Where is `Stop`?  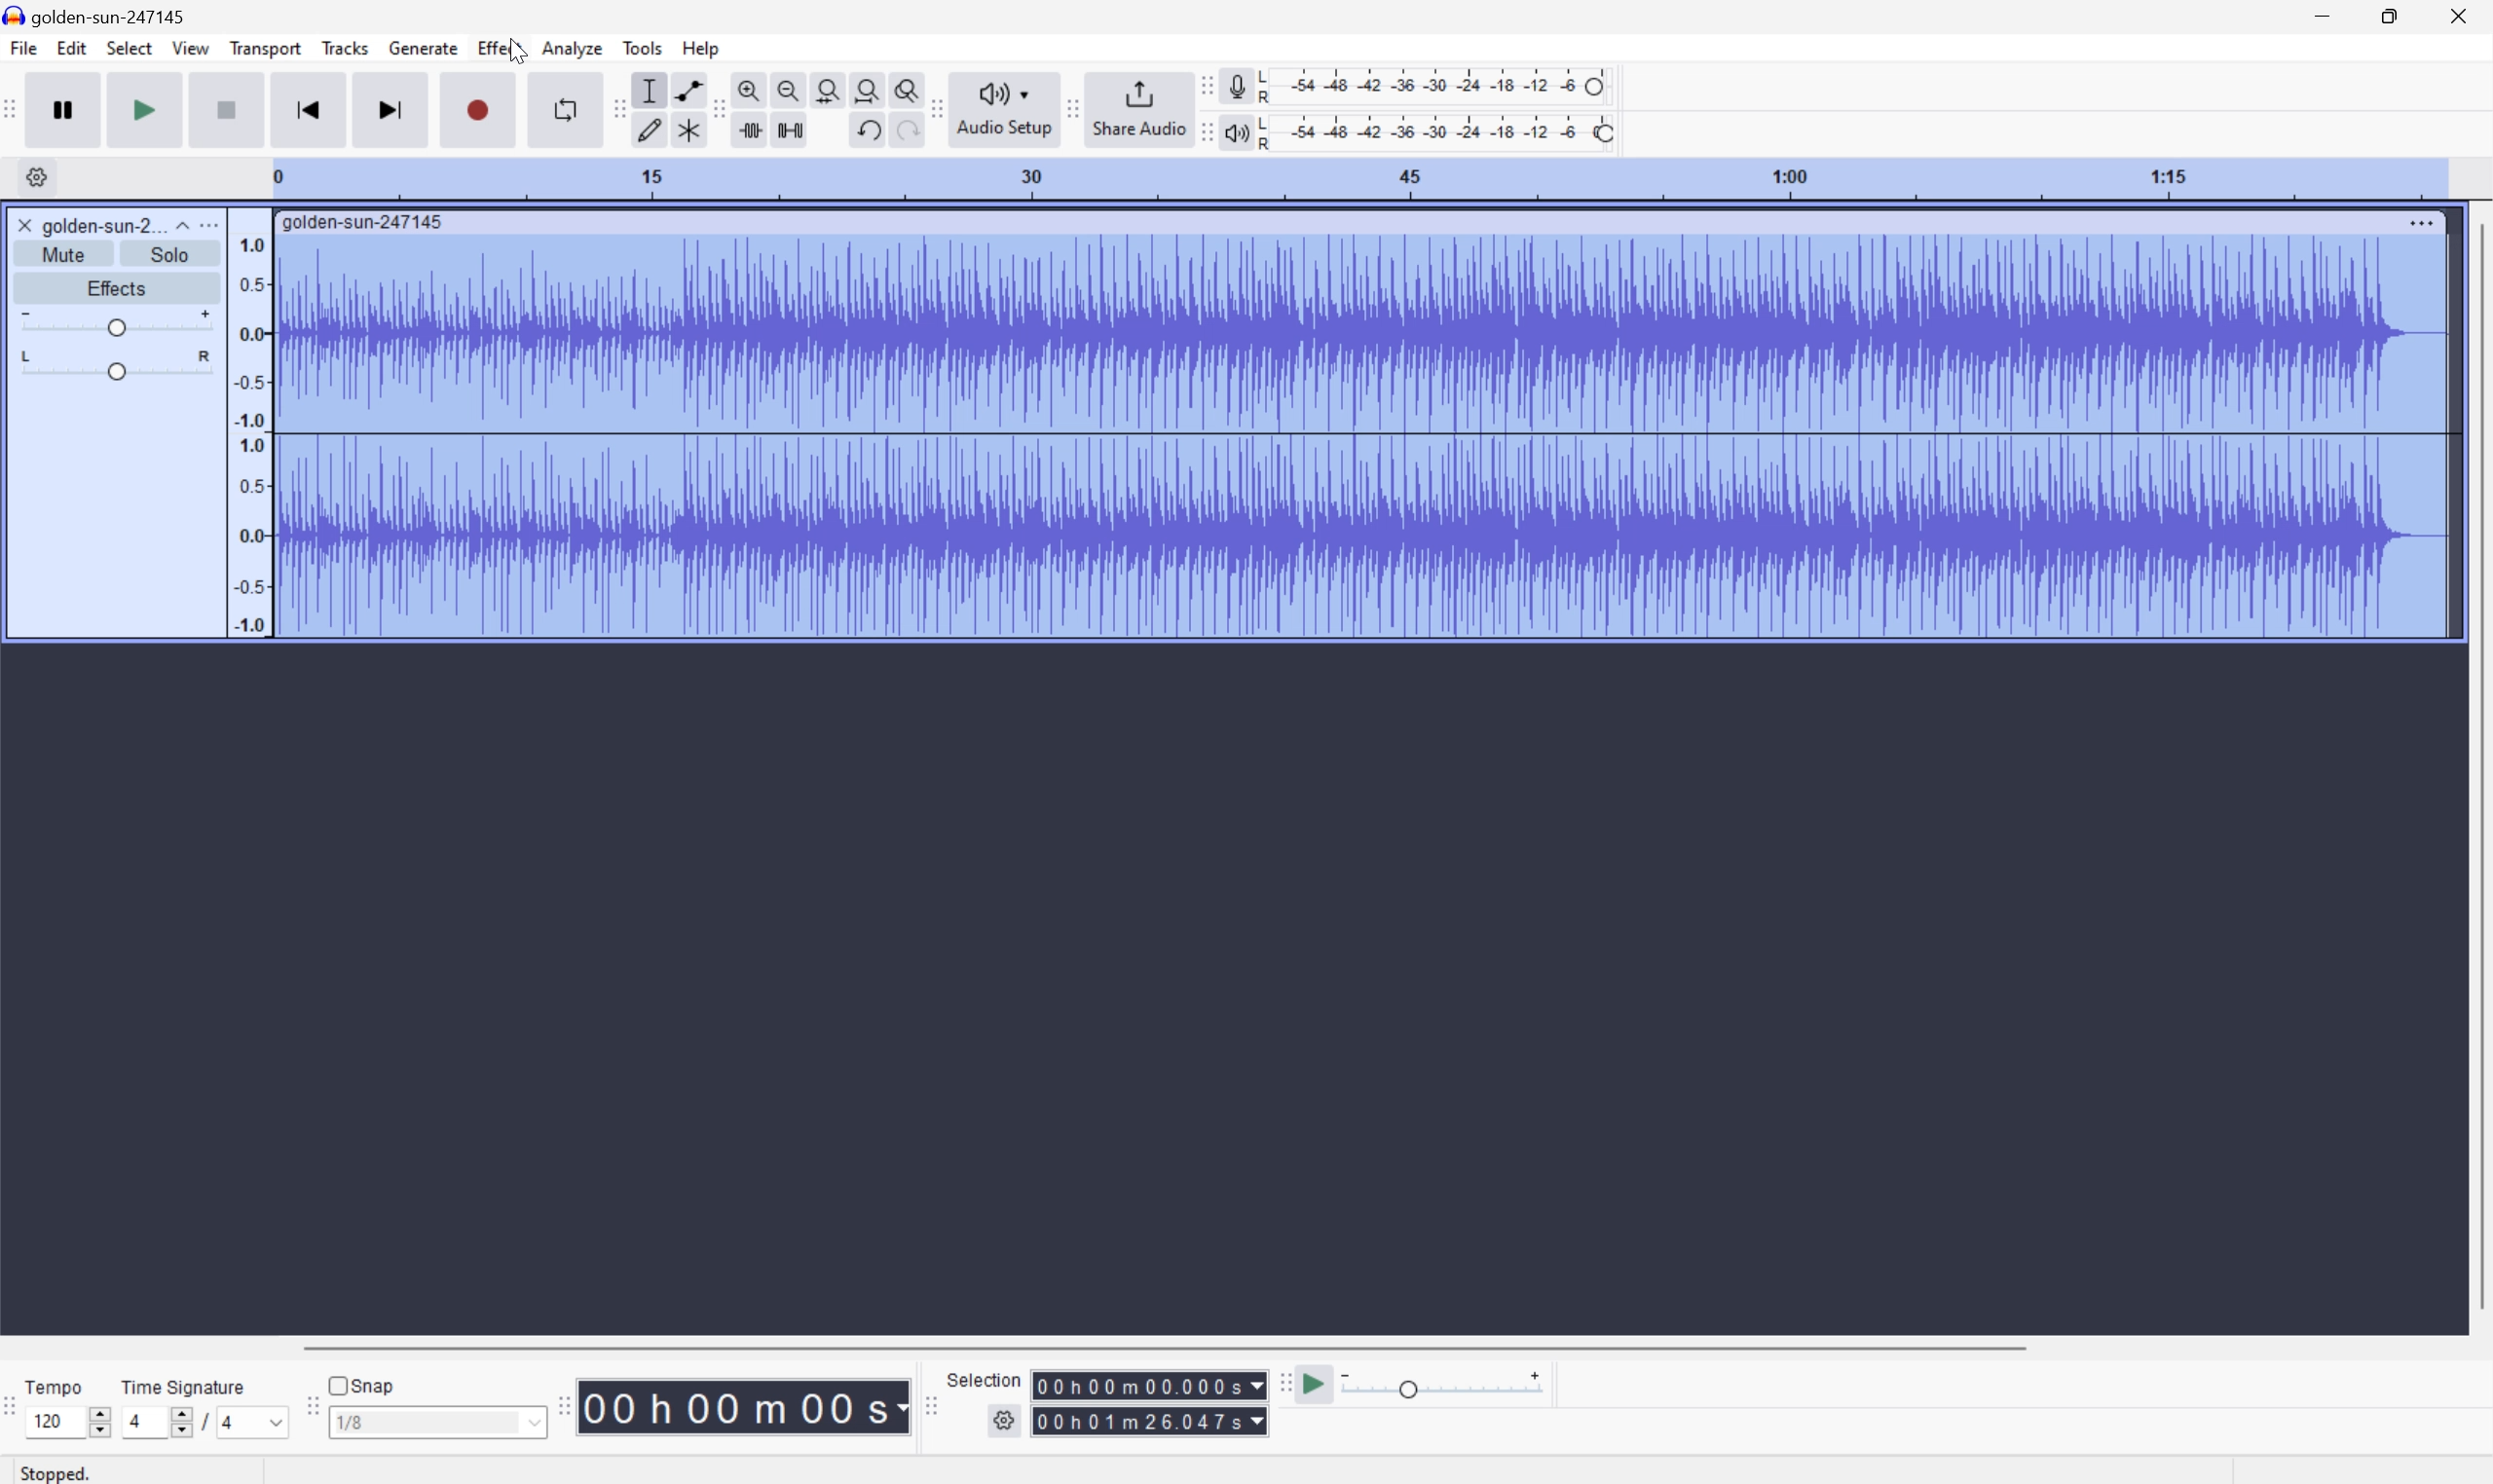
Stop is located at coordinates (228, 109).